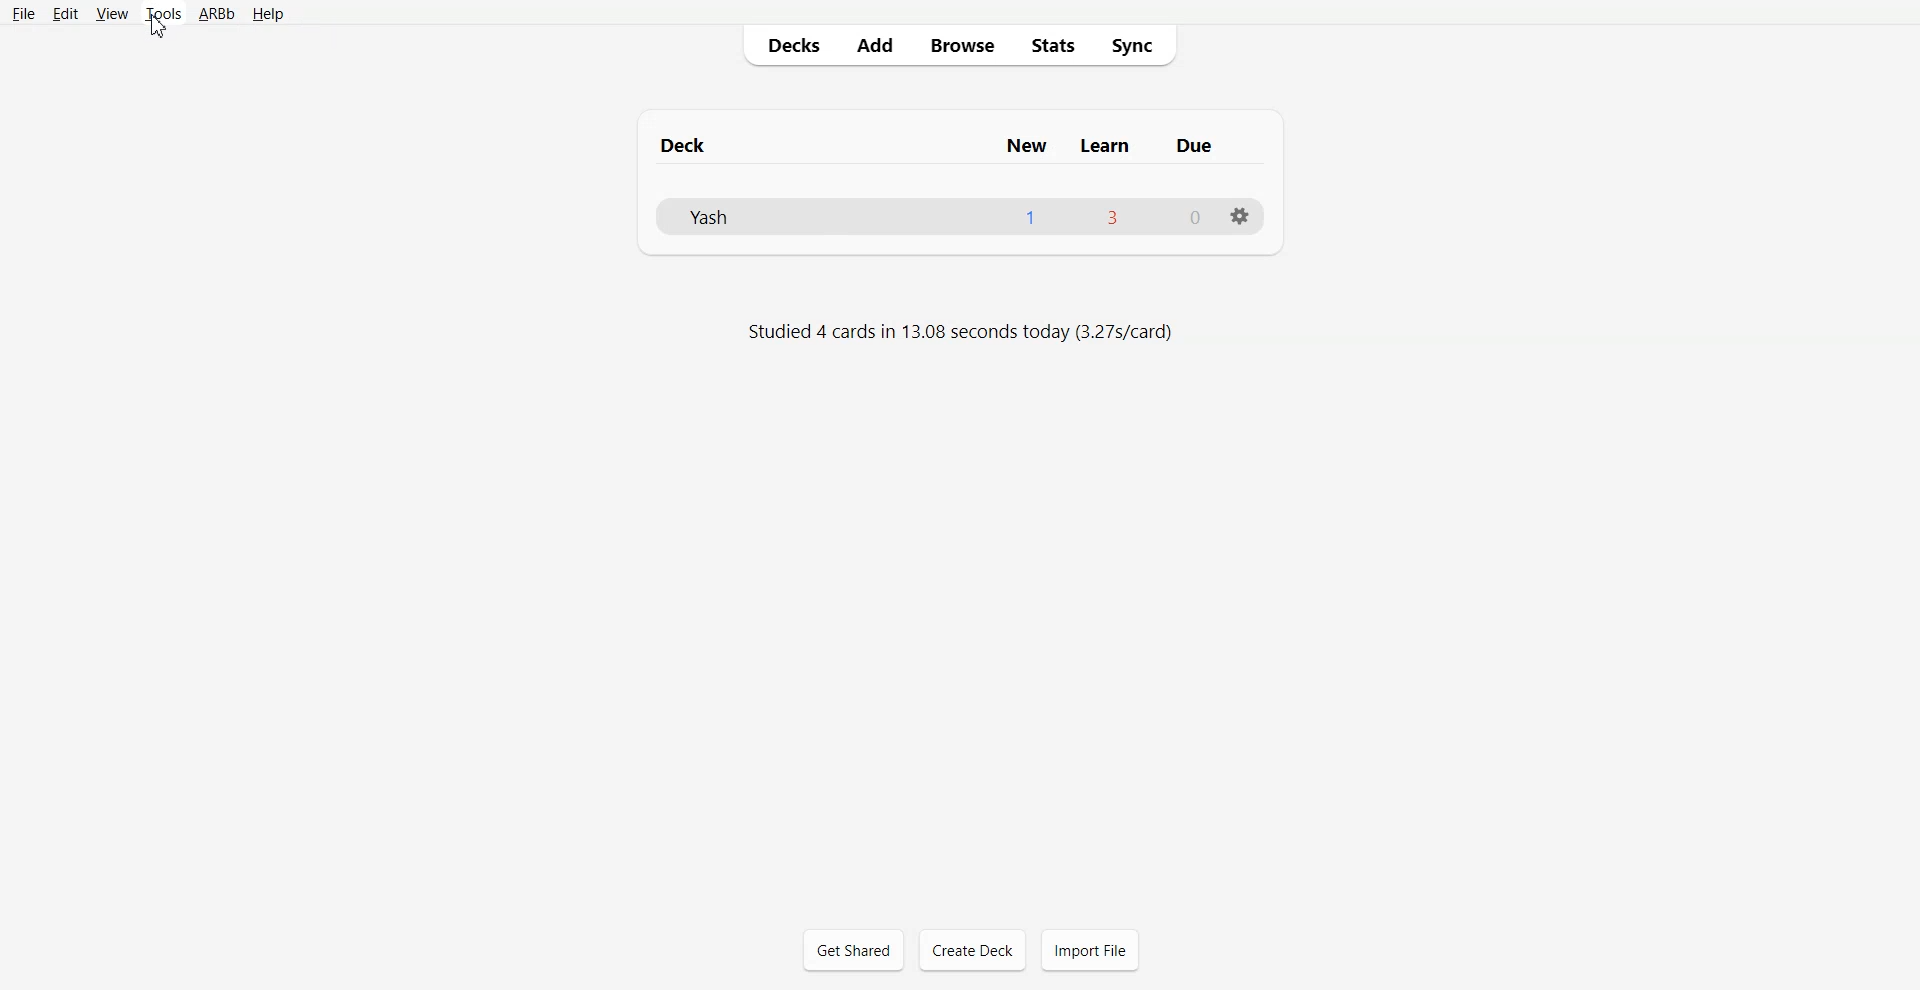 This screenshot has height=990, width=1920. Describe the element at coordinates (66, 14) in the screenshot. I see `Edit` at that location.